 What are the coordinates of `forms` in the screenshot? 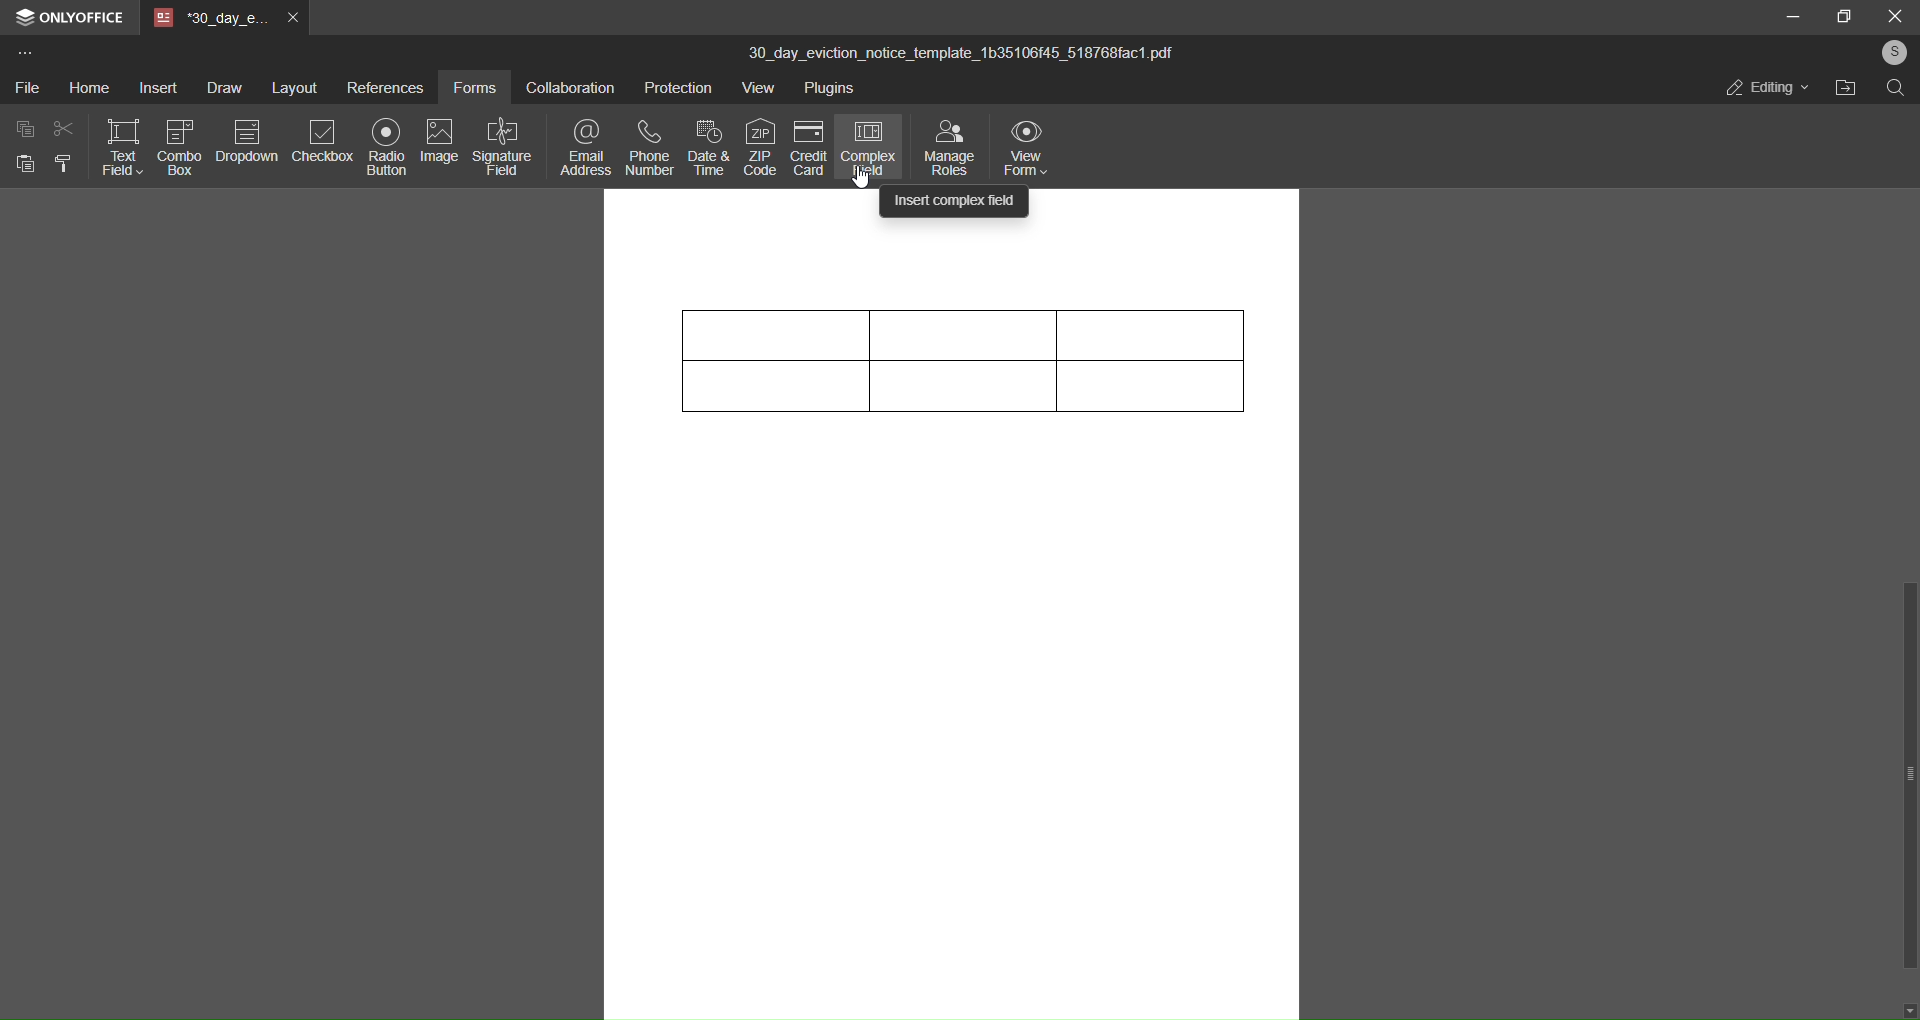 It's located at (475, 87).